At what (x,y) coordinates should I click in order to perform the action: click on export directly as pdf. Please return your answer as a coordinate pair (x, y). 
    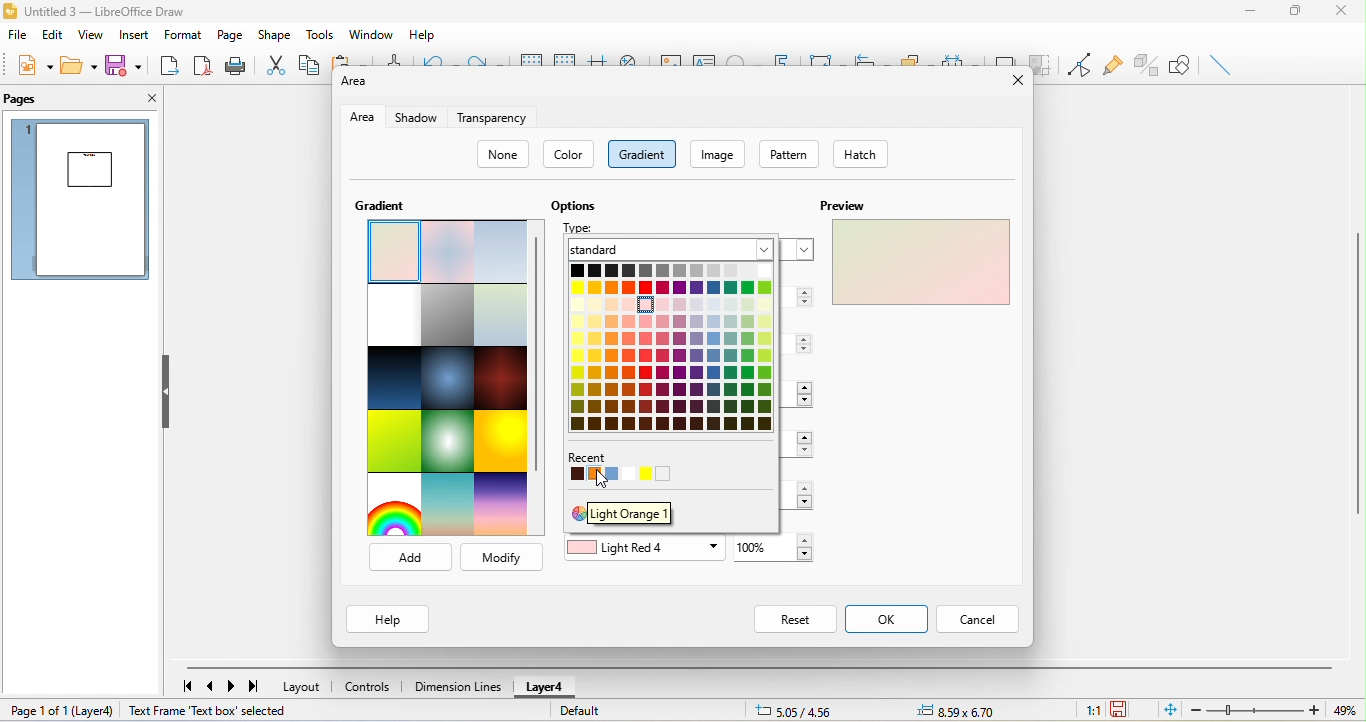
    Looking at the image, I should click on (204, 68).